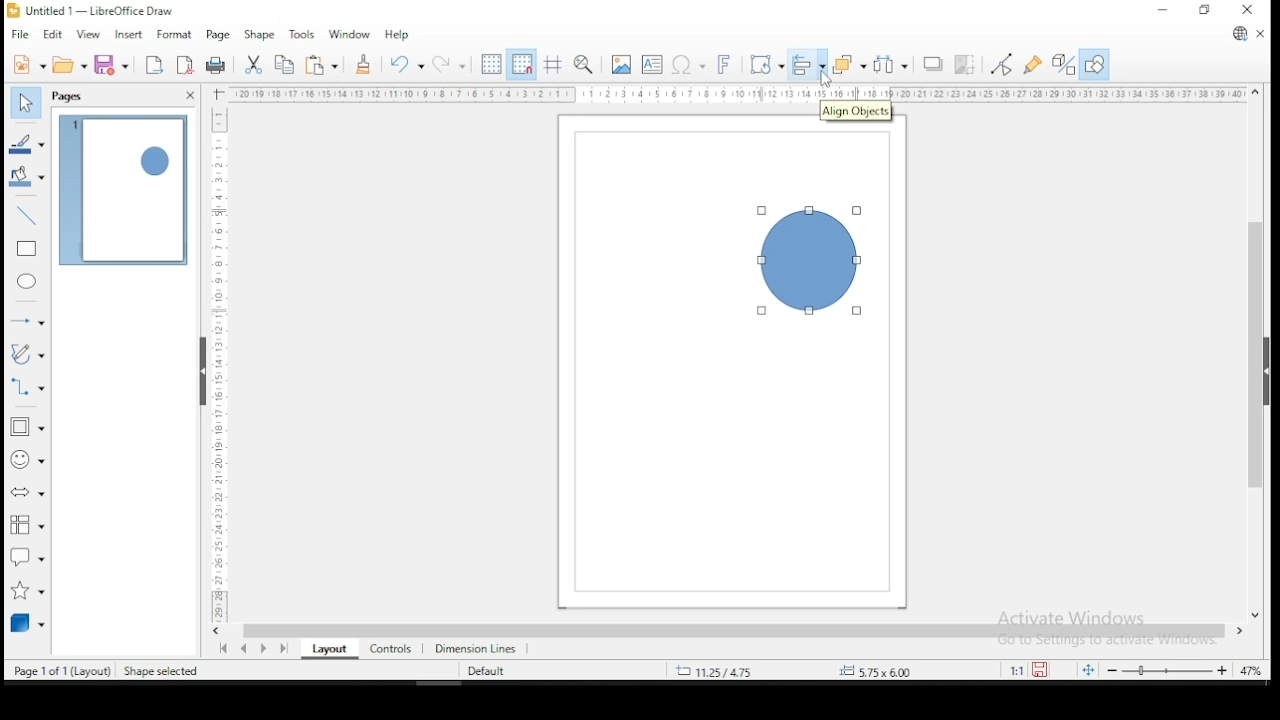 This screenshot has height=720, width=1280. Describe the element at coordinates (90, 10) in the screenshot. I see `untitled 1 - LibreOffice Draw` at that location.